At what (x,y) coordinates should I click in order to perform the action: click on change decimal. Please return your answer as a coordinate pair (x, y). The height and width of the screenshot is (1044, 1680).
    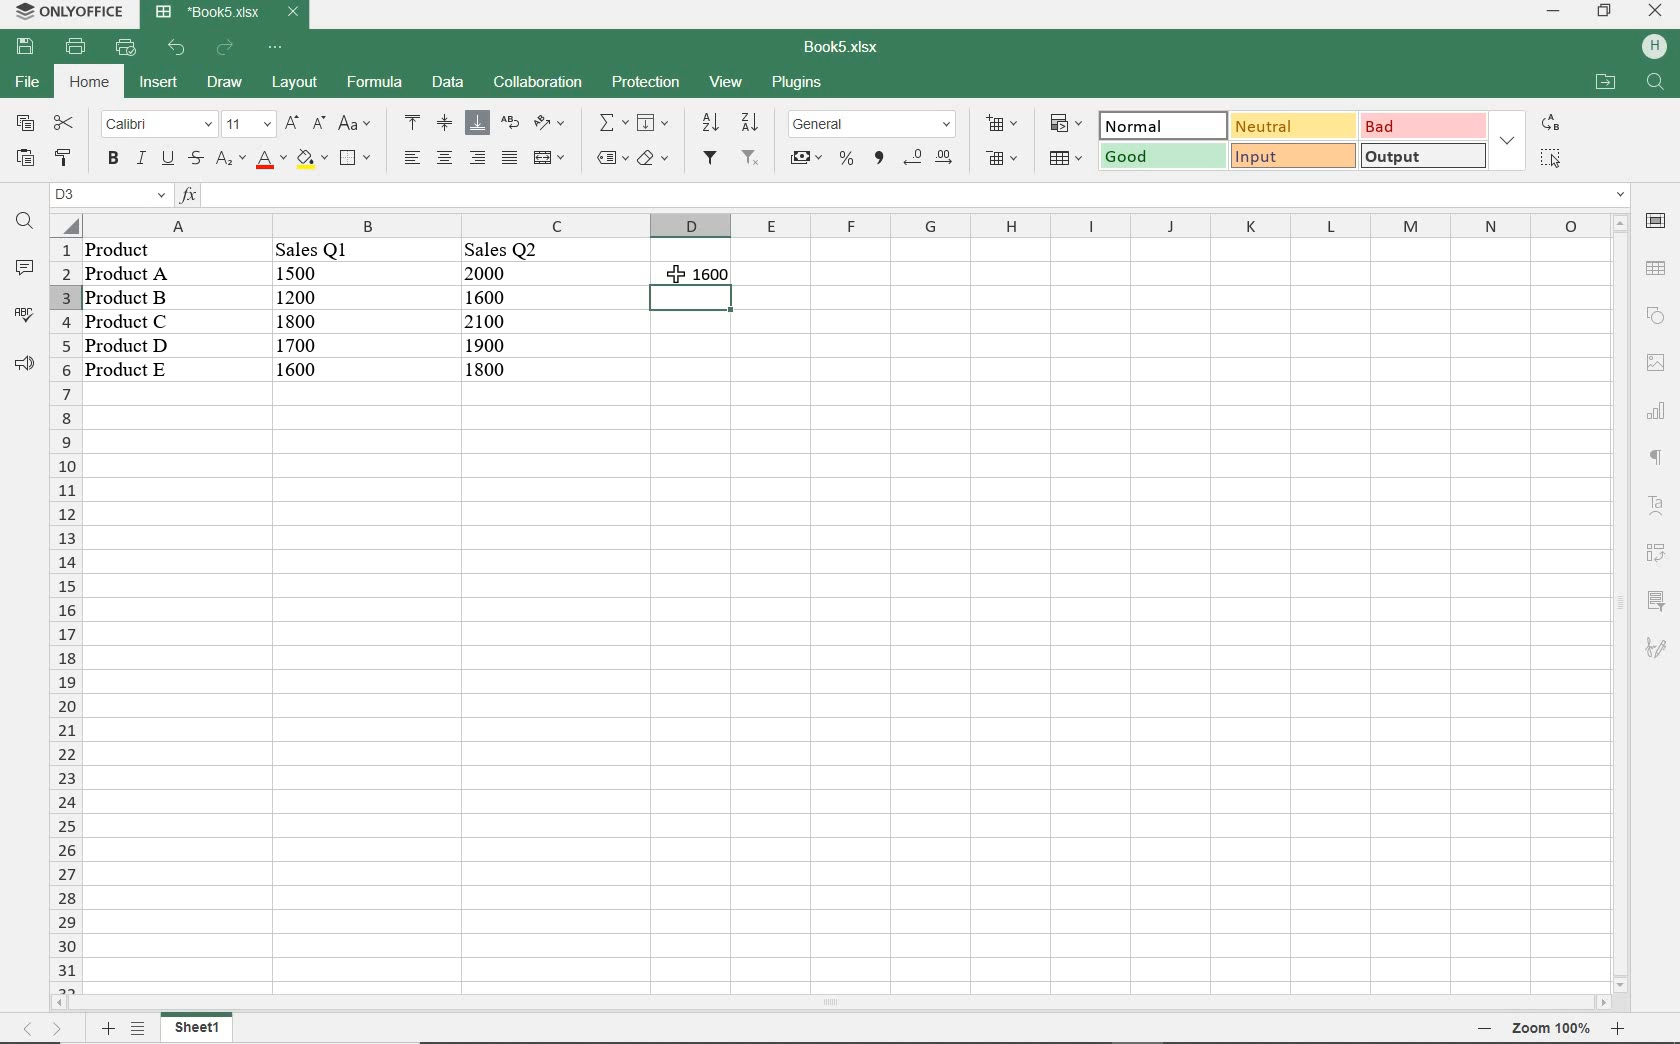
    Looking at the image, I should click on (928, 160).